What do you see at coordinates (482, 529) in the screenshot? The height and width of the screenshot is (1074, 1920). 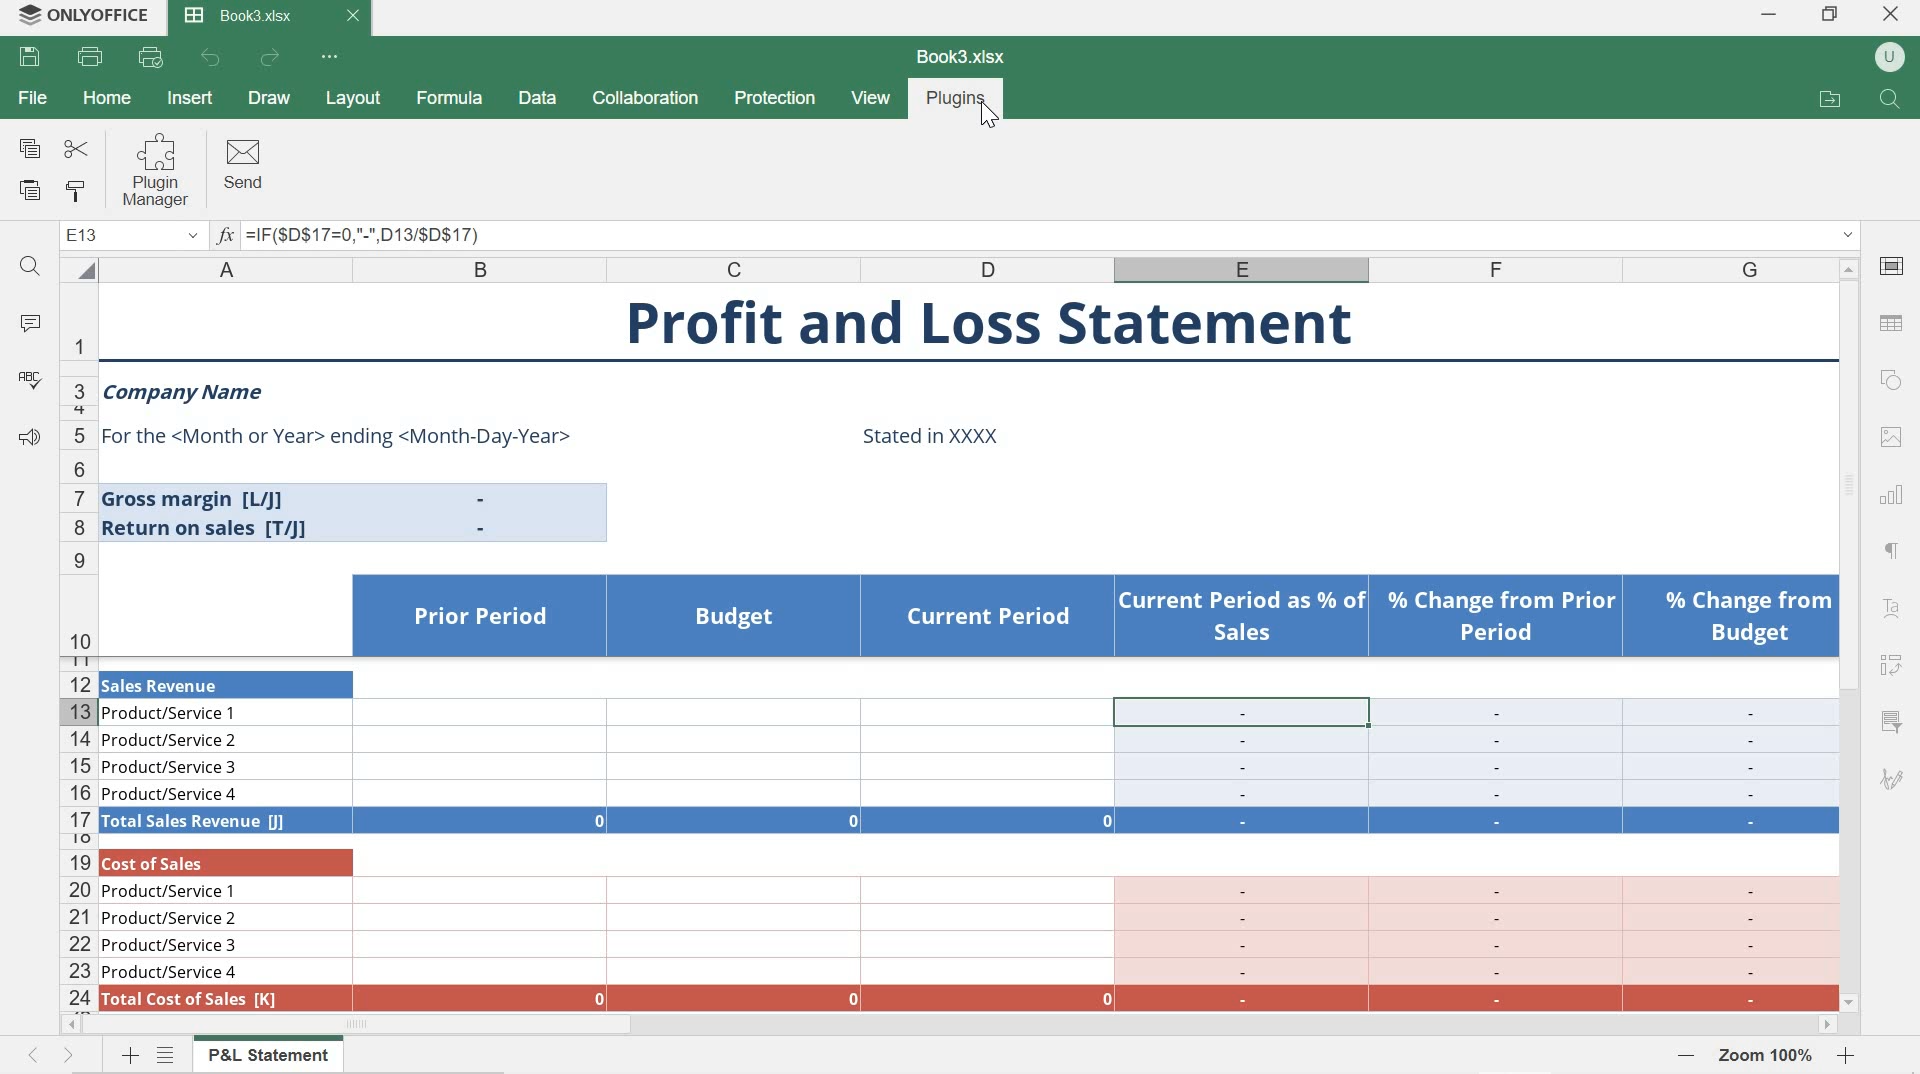 I see `.` at bounding box center [482, 529].